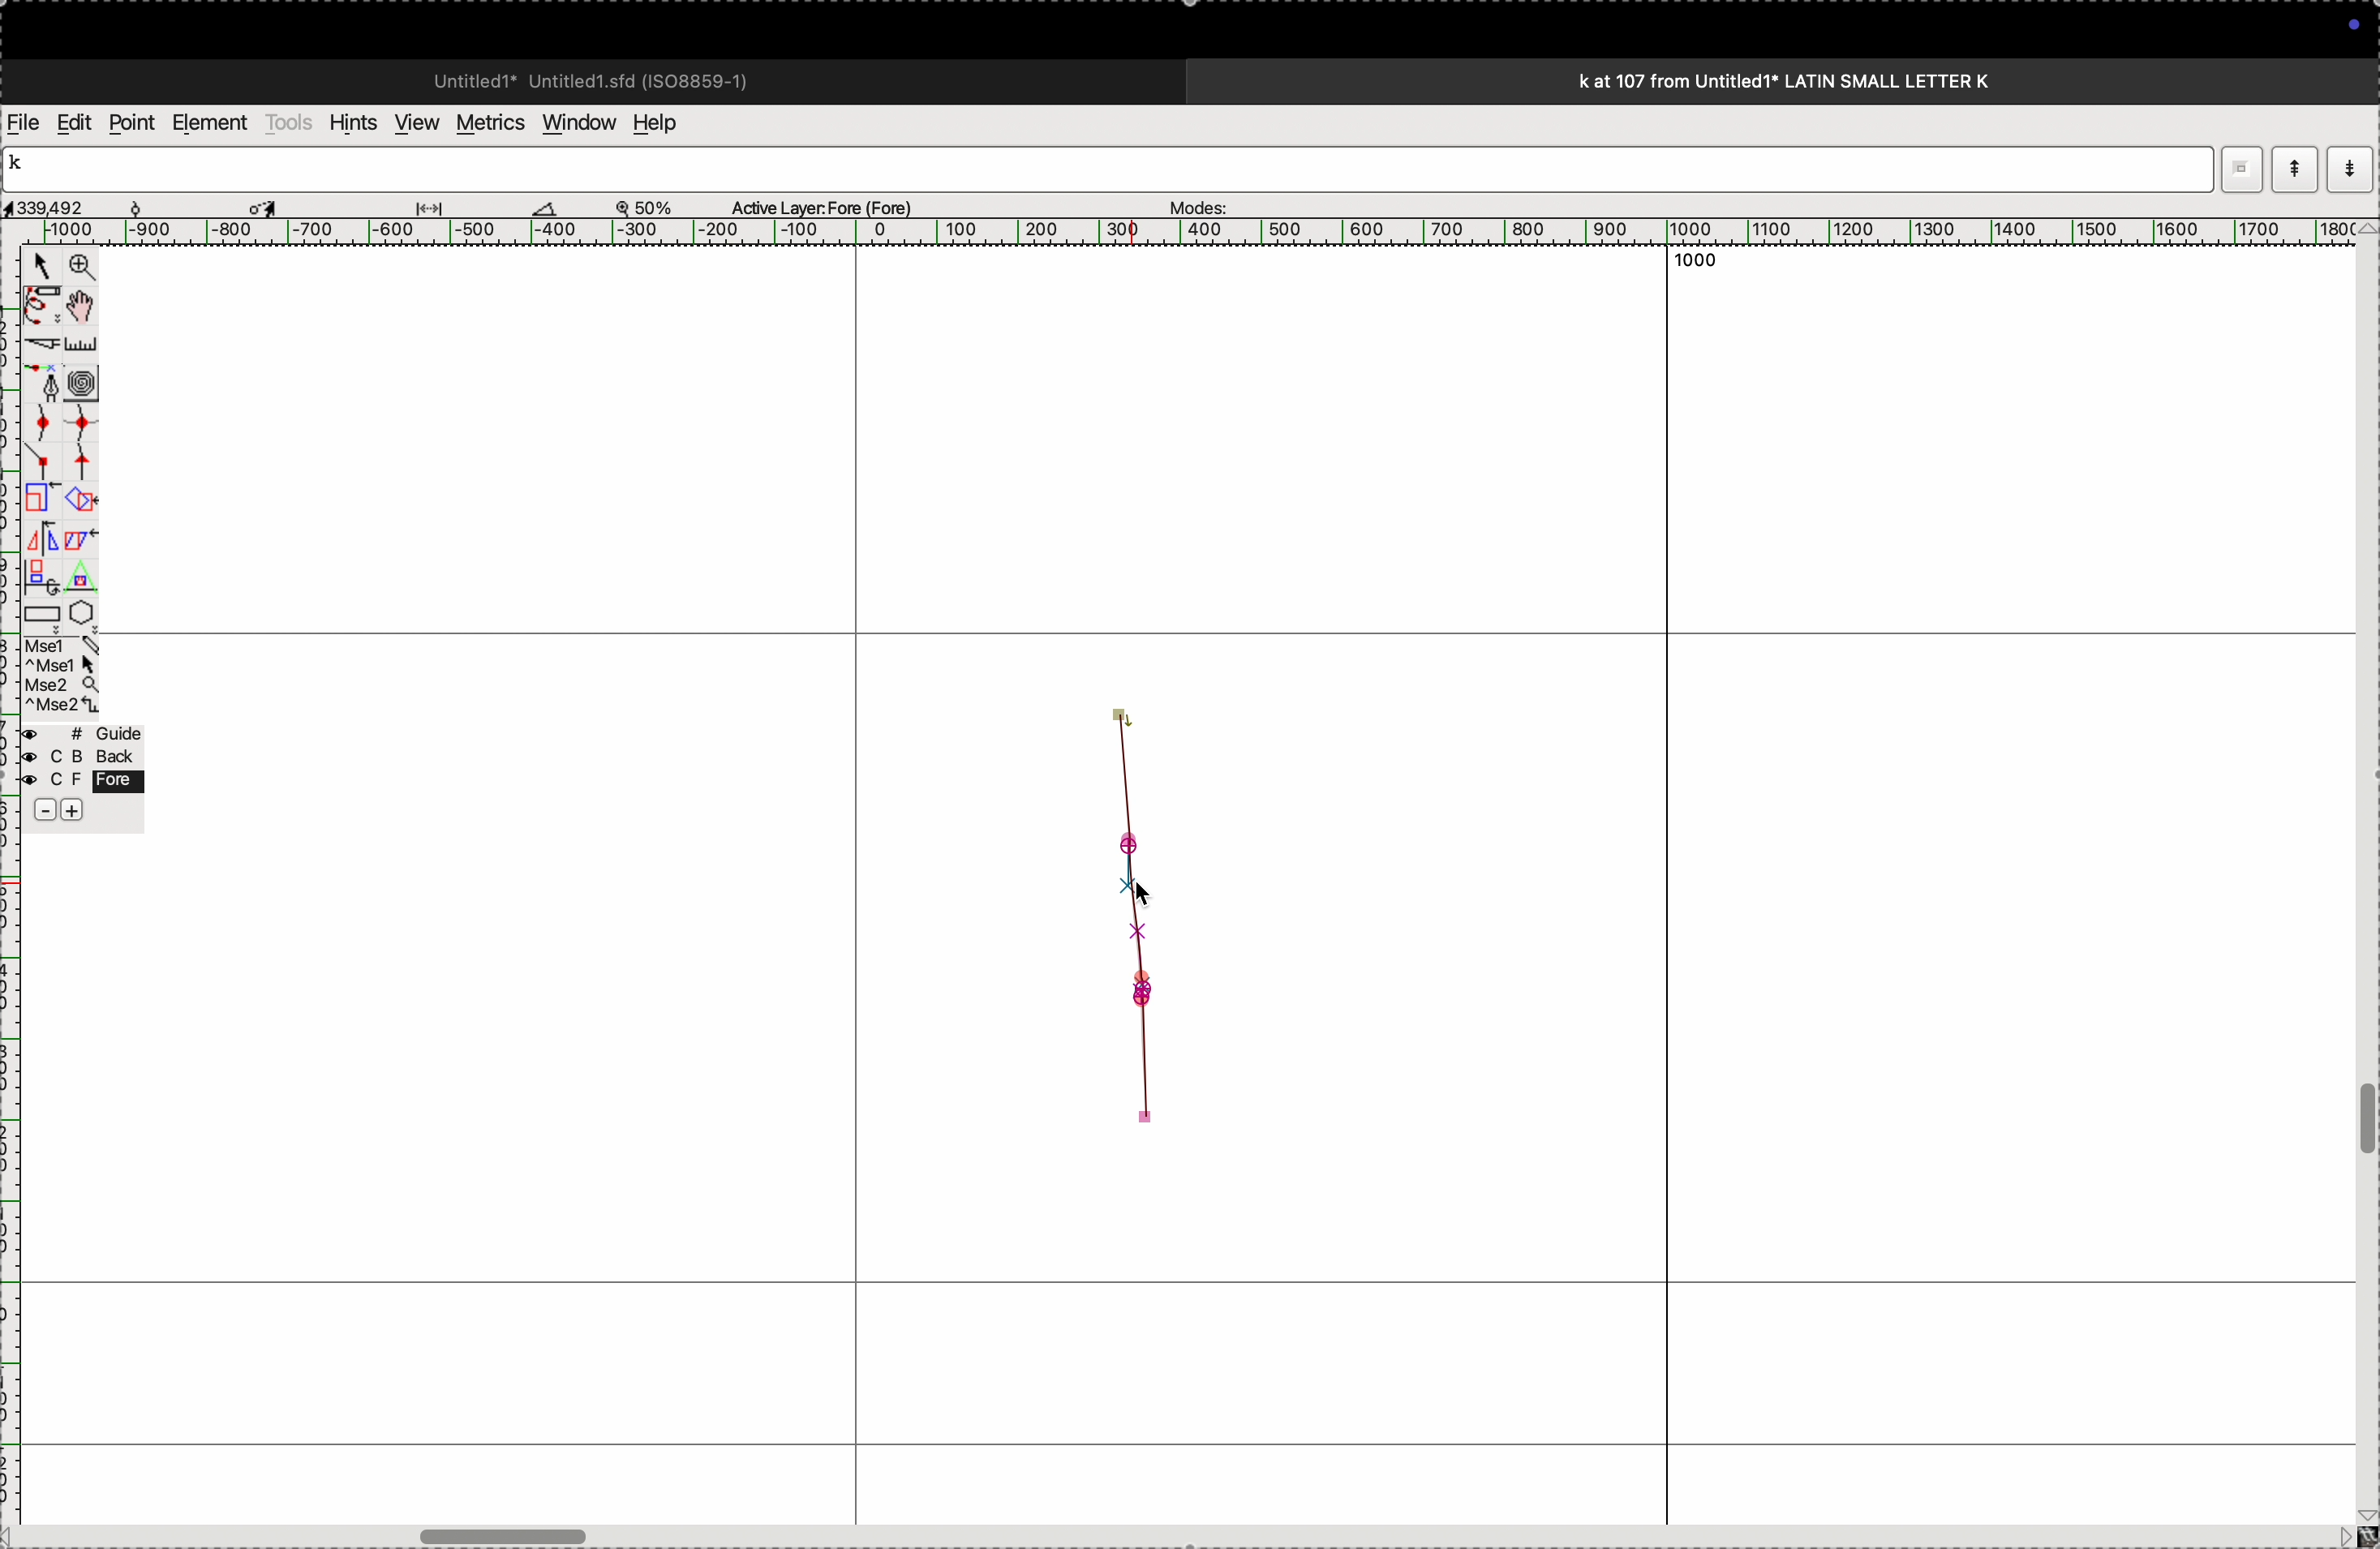 The width and height of the screenshot is (2380, 1549). Describe the element at coordinates (1147, 894) in the screenshot. I see `cursor` at that location.